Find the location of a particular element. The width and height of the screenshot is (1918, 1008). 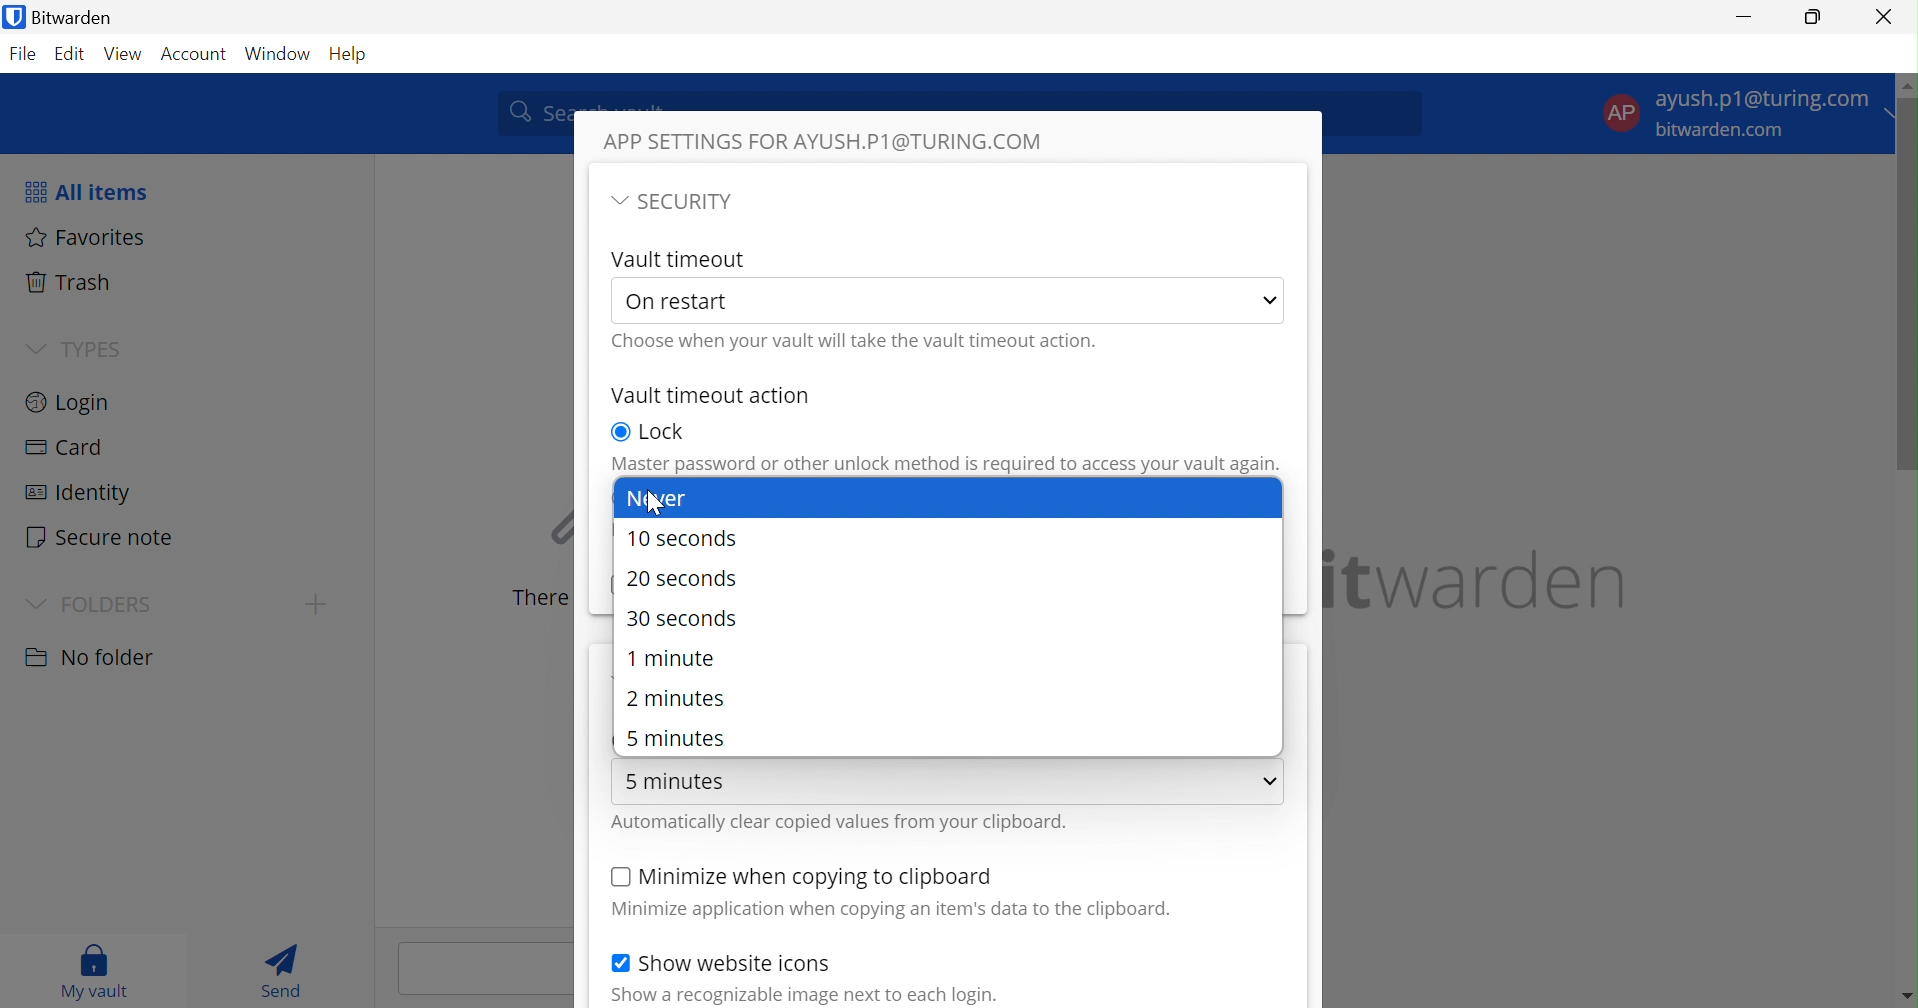

Minimize is located at coordinates (1740, 21).